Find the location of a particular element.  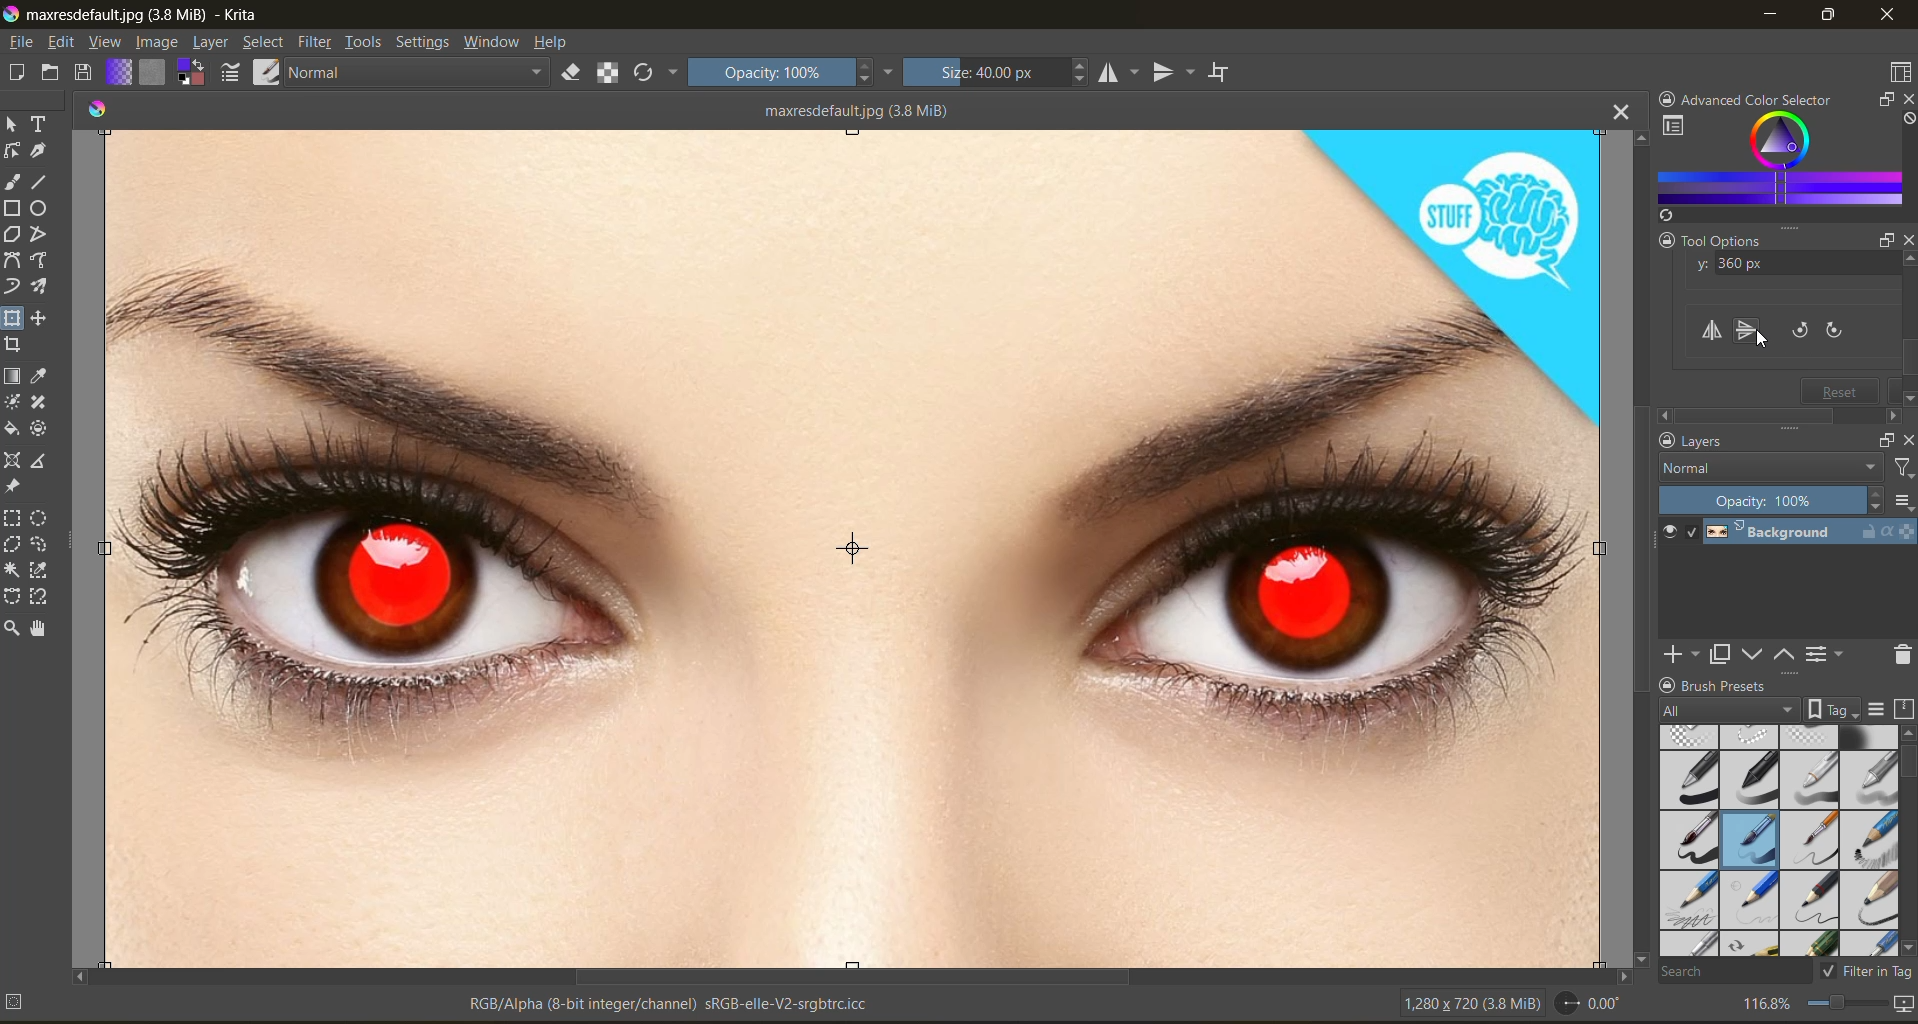

photo is located at coordinates (850, 546).